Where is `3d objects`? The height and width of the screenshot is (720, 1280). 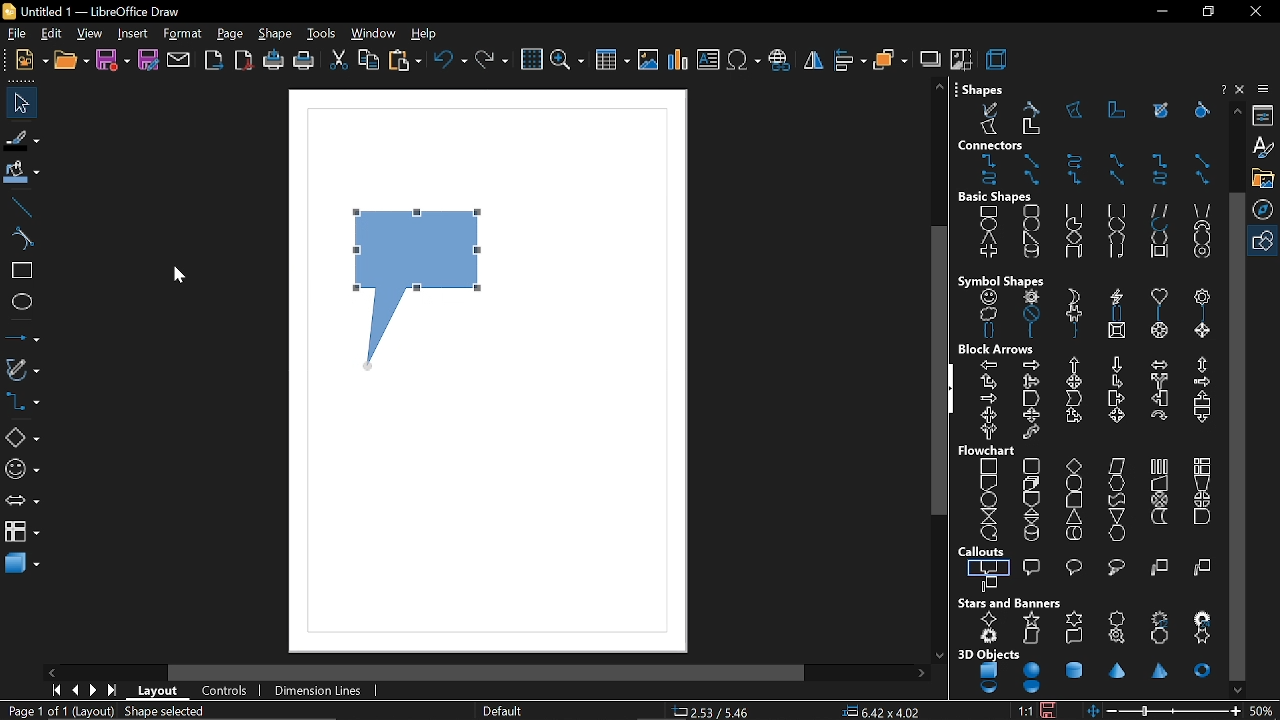
3d objects is located at coordinates (988, 654).